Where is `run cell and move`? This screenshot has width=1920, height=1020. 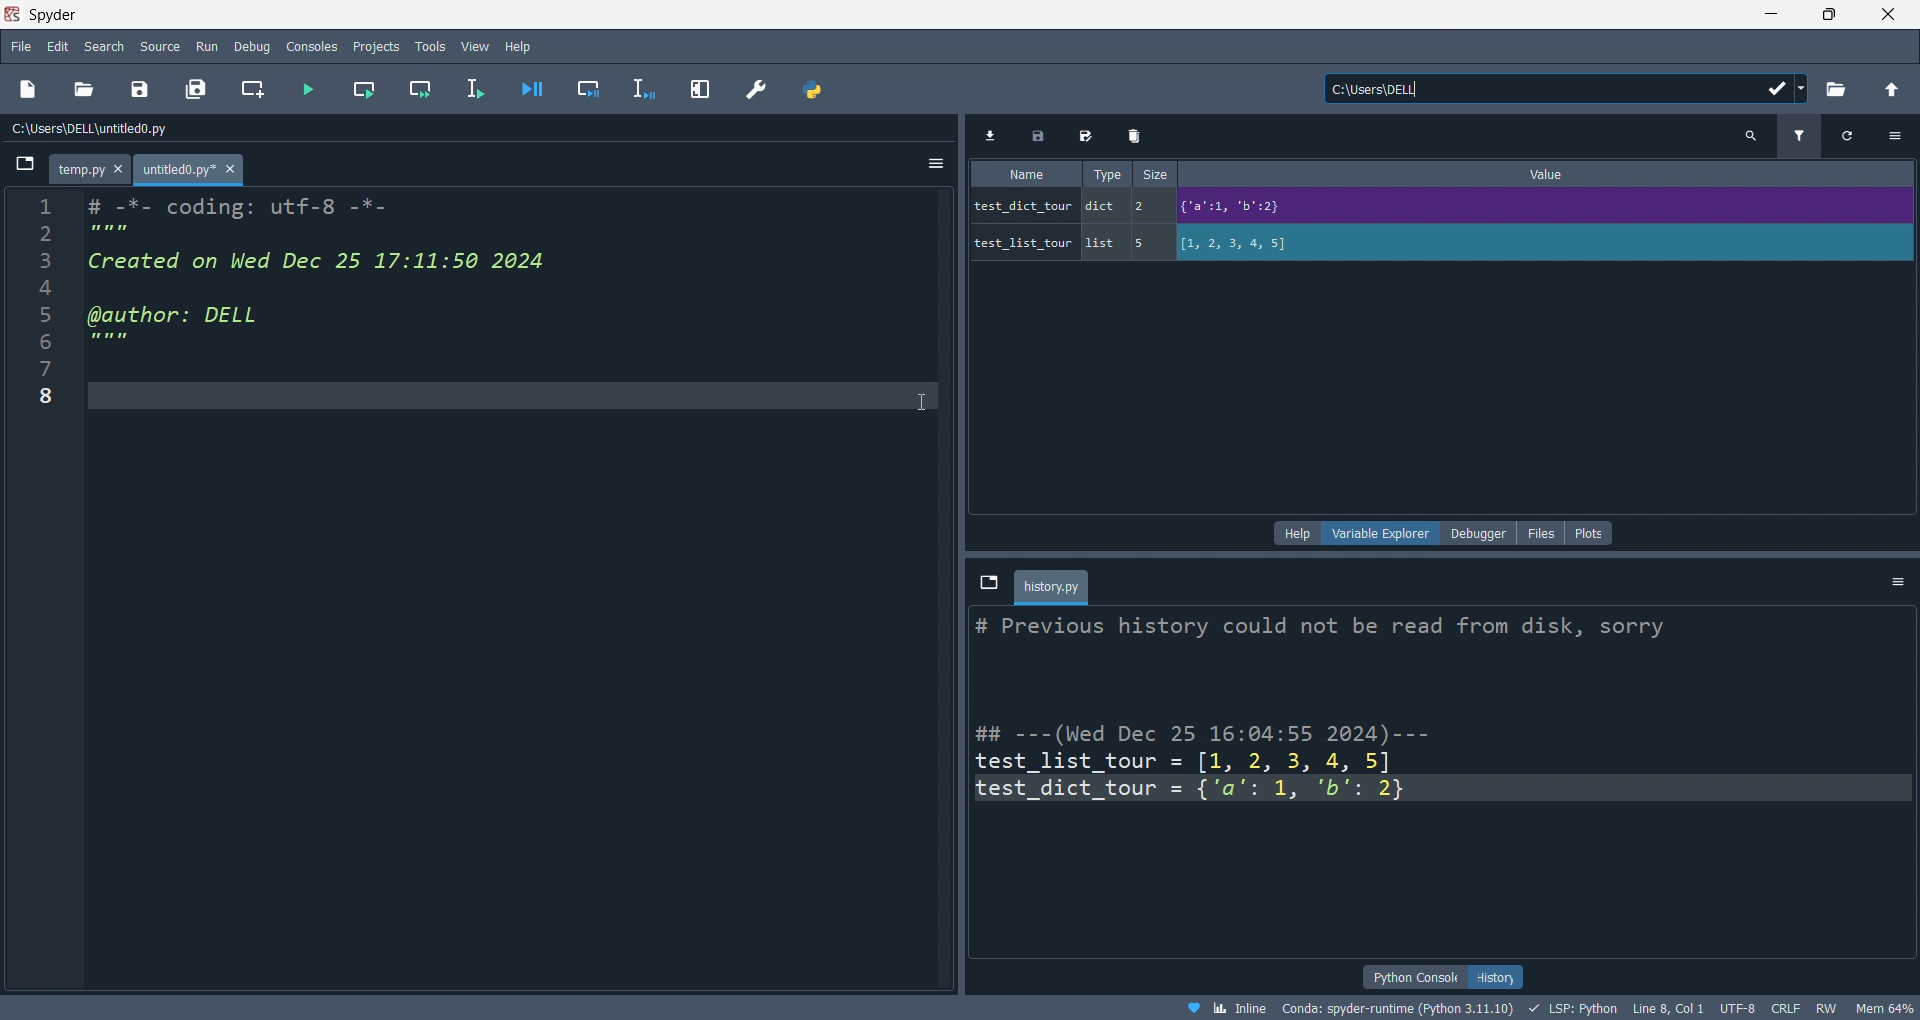 run cell and move is located at coordinates (425, 90).